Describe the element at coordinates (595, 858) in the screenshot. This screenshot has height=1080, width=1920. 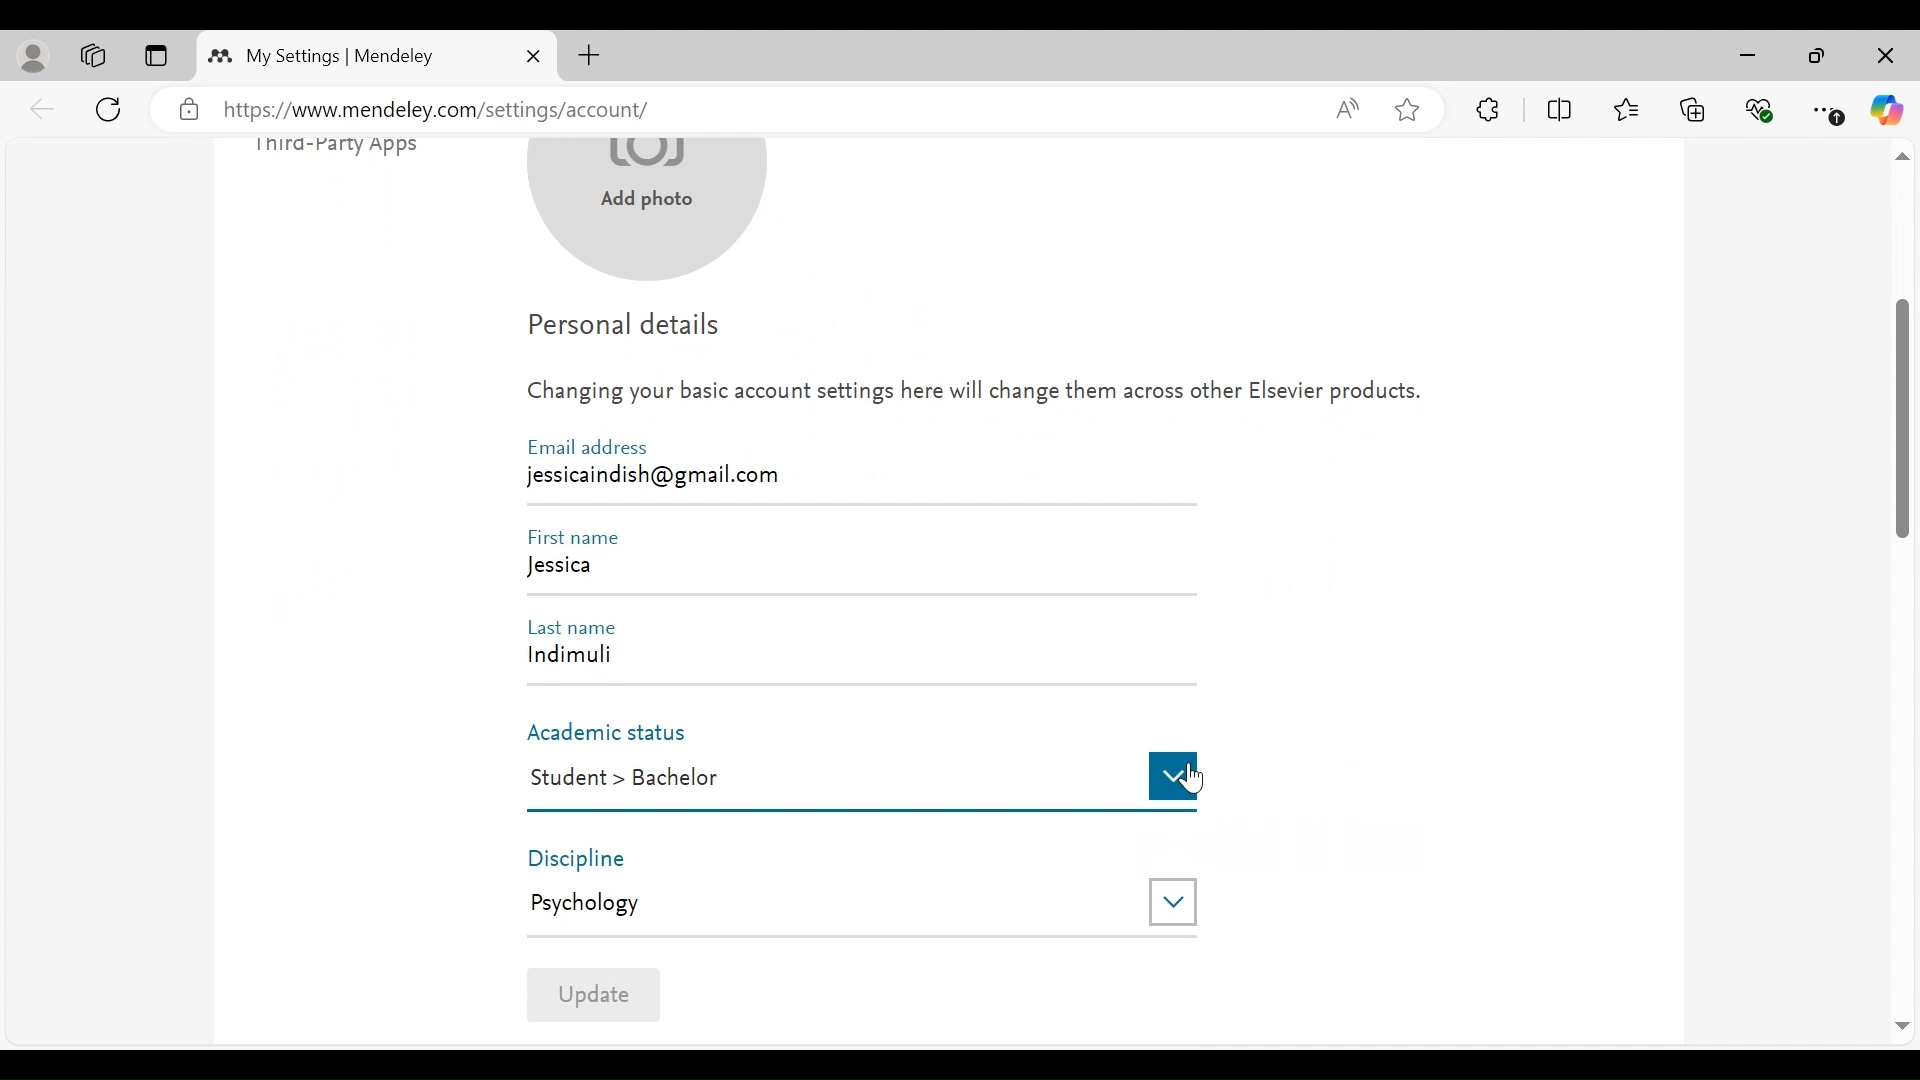
I see `Discipline` at that location.